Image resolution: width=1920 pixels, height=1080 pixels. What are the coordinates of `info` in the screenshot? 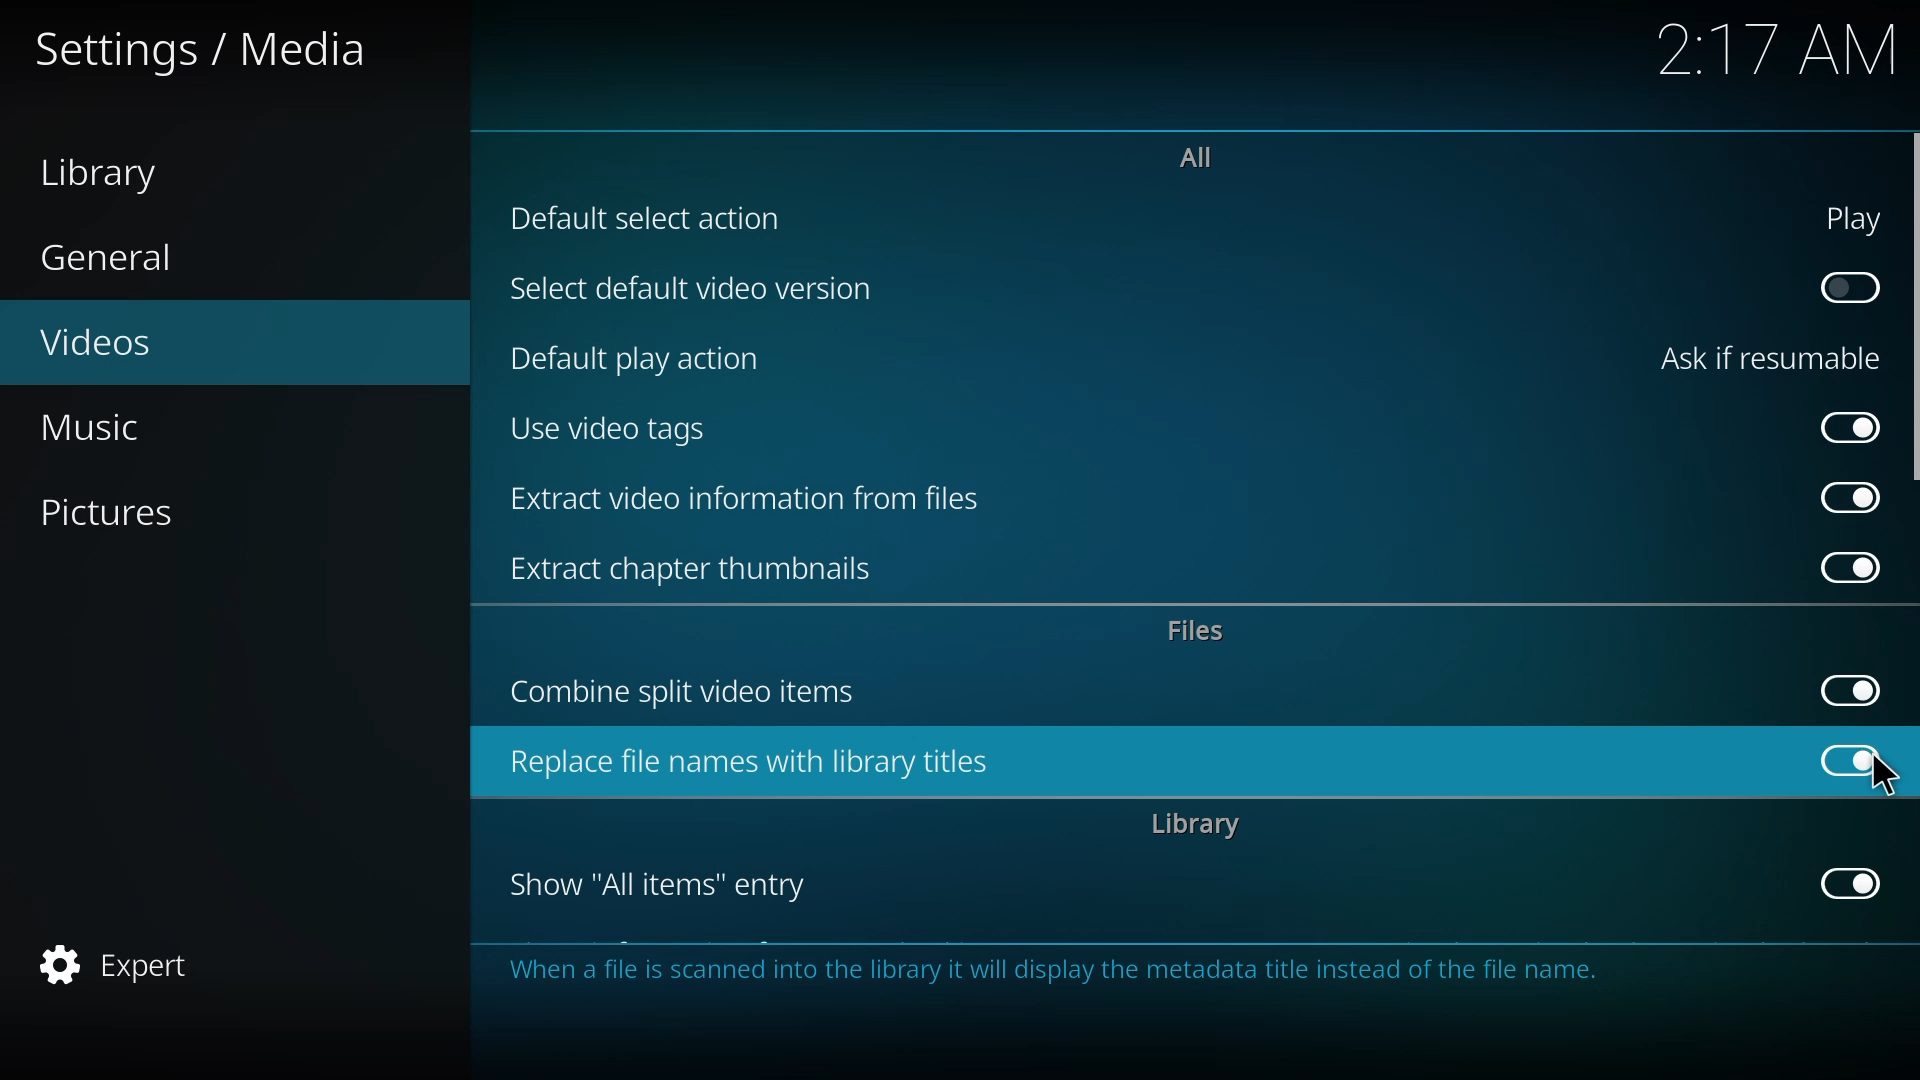 It's located at (1059, 974).